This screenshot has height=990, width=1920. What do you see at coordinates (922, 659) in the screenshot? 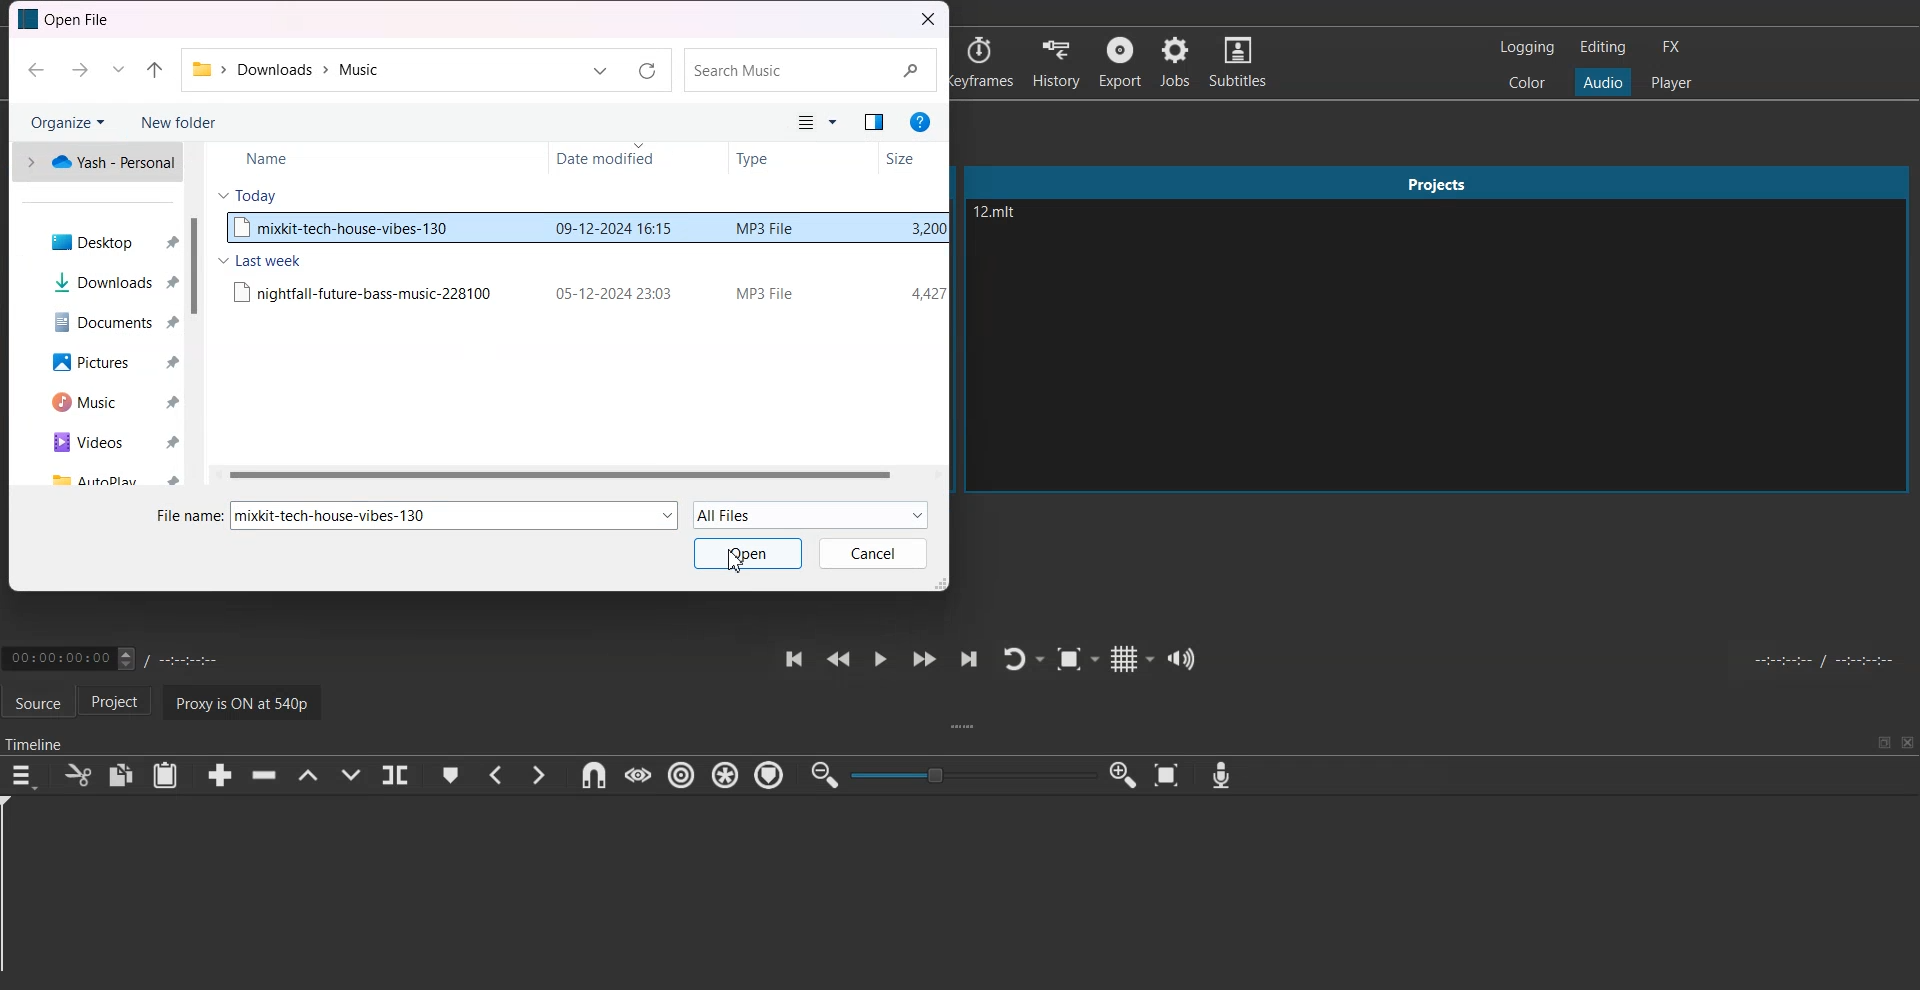
I see `Play quickly forwards` at bounding box center [922, 659].